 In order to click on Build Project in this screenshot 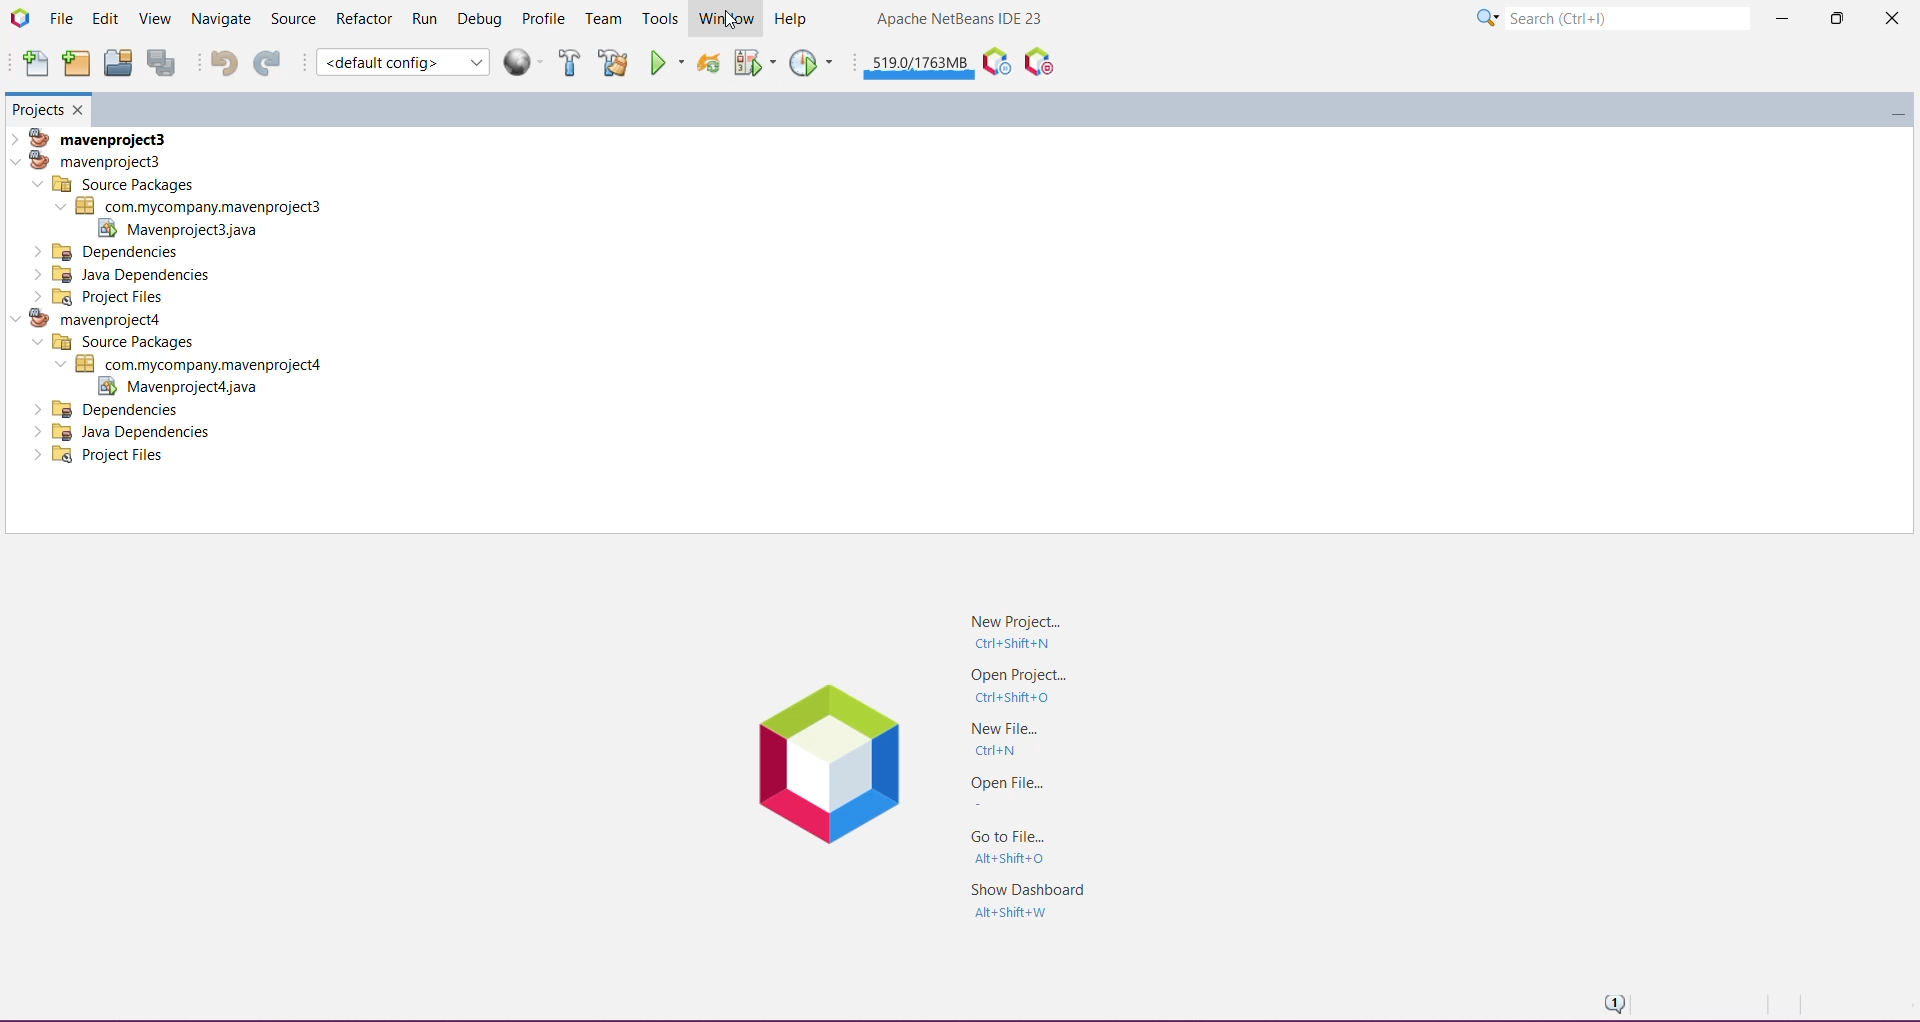, I will do `click(570, 62)`.